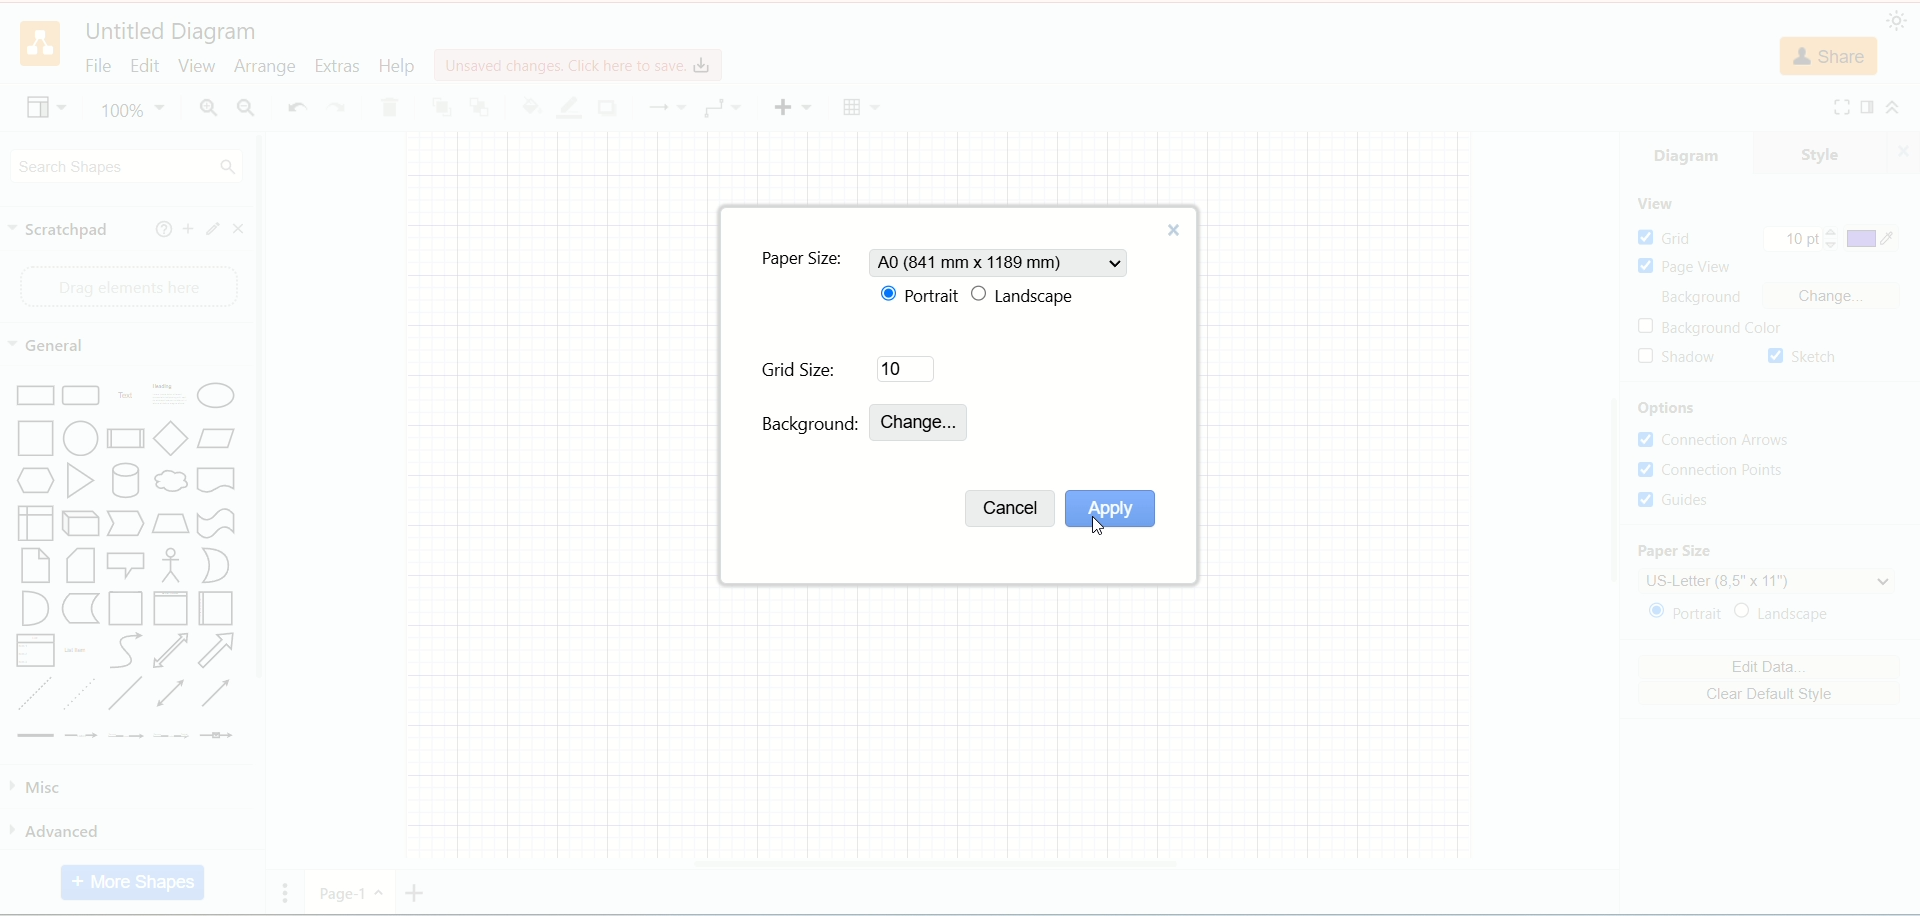 The image size is (1920, 916). I want to click on Hexagon, so click(37, 482).